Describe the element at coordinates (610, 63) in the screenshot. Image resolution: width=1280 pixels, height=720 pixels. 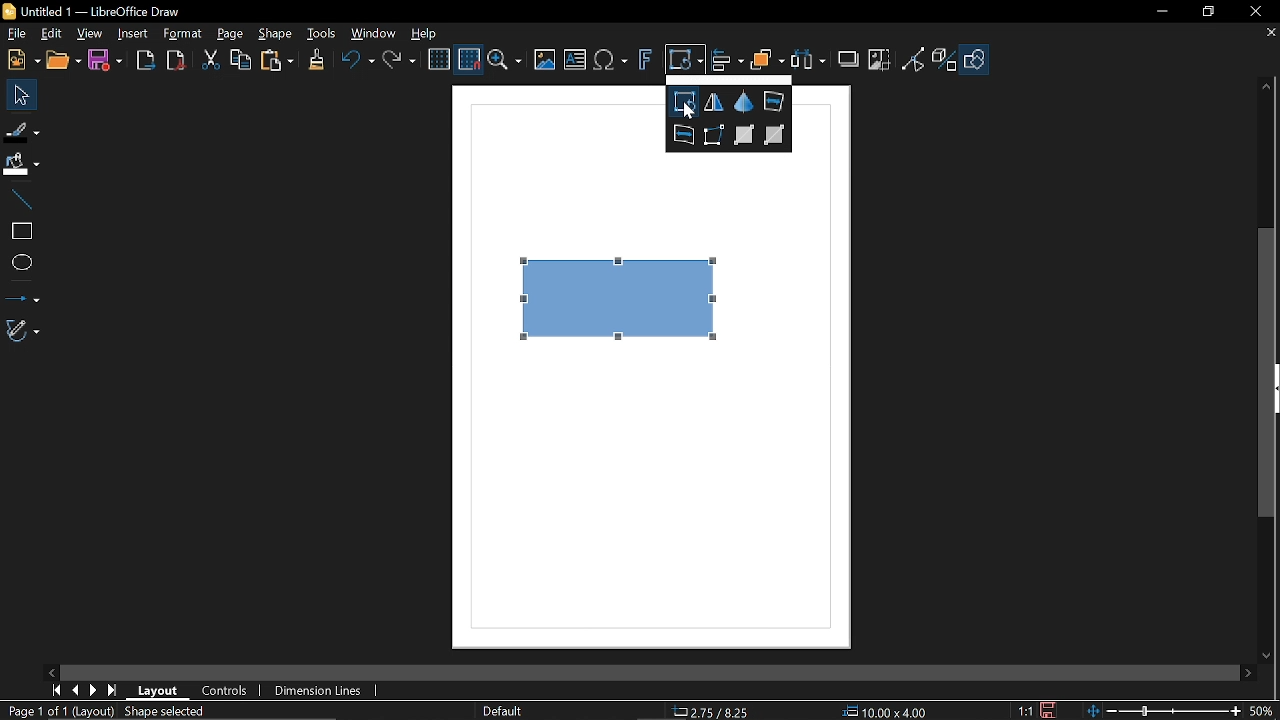
I see `Insert equation` at that location.